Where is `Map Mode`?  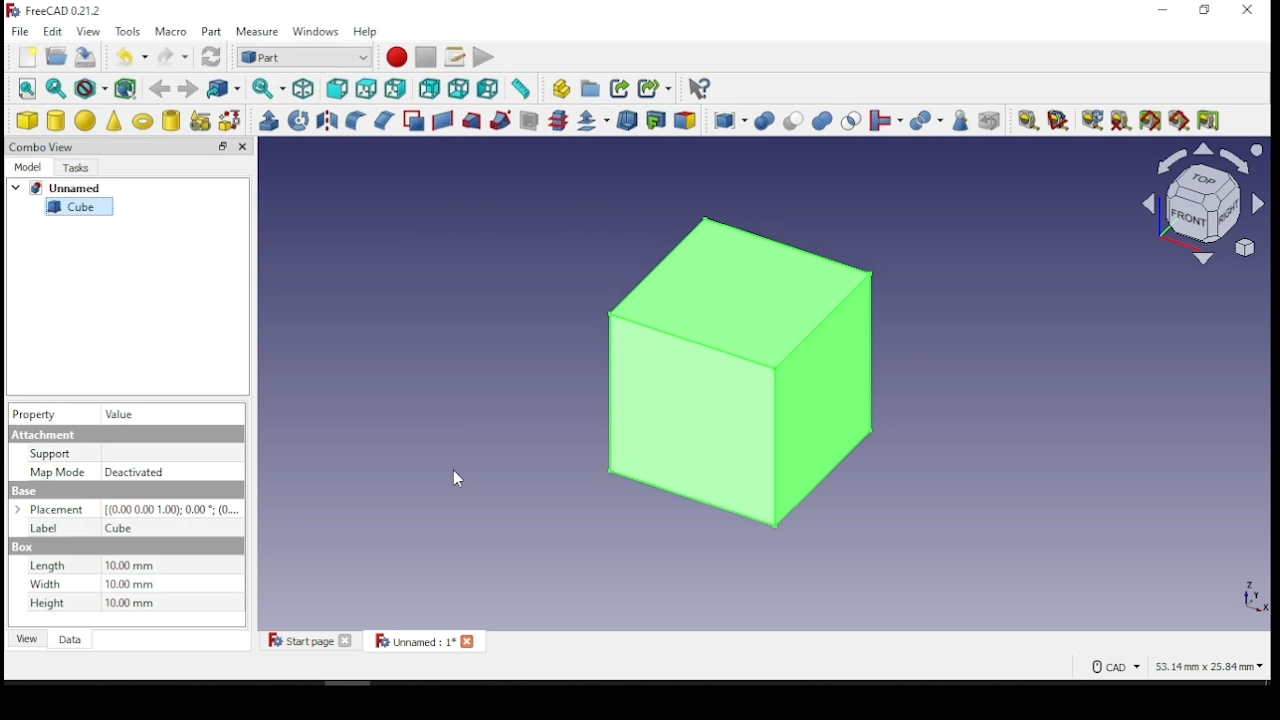 Map Mode is located at coordinates (57, 471).